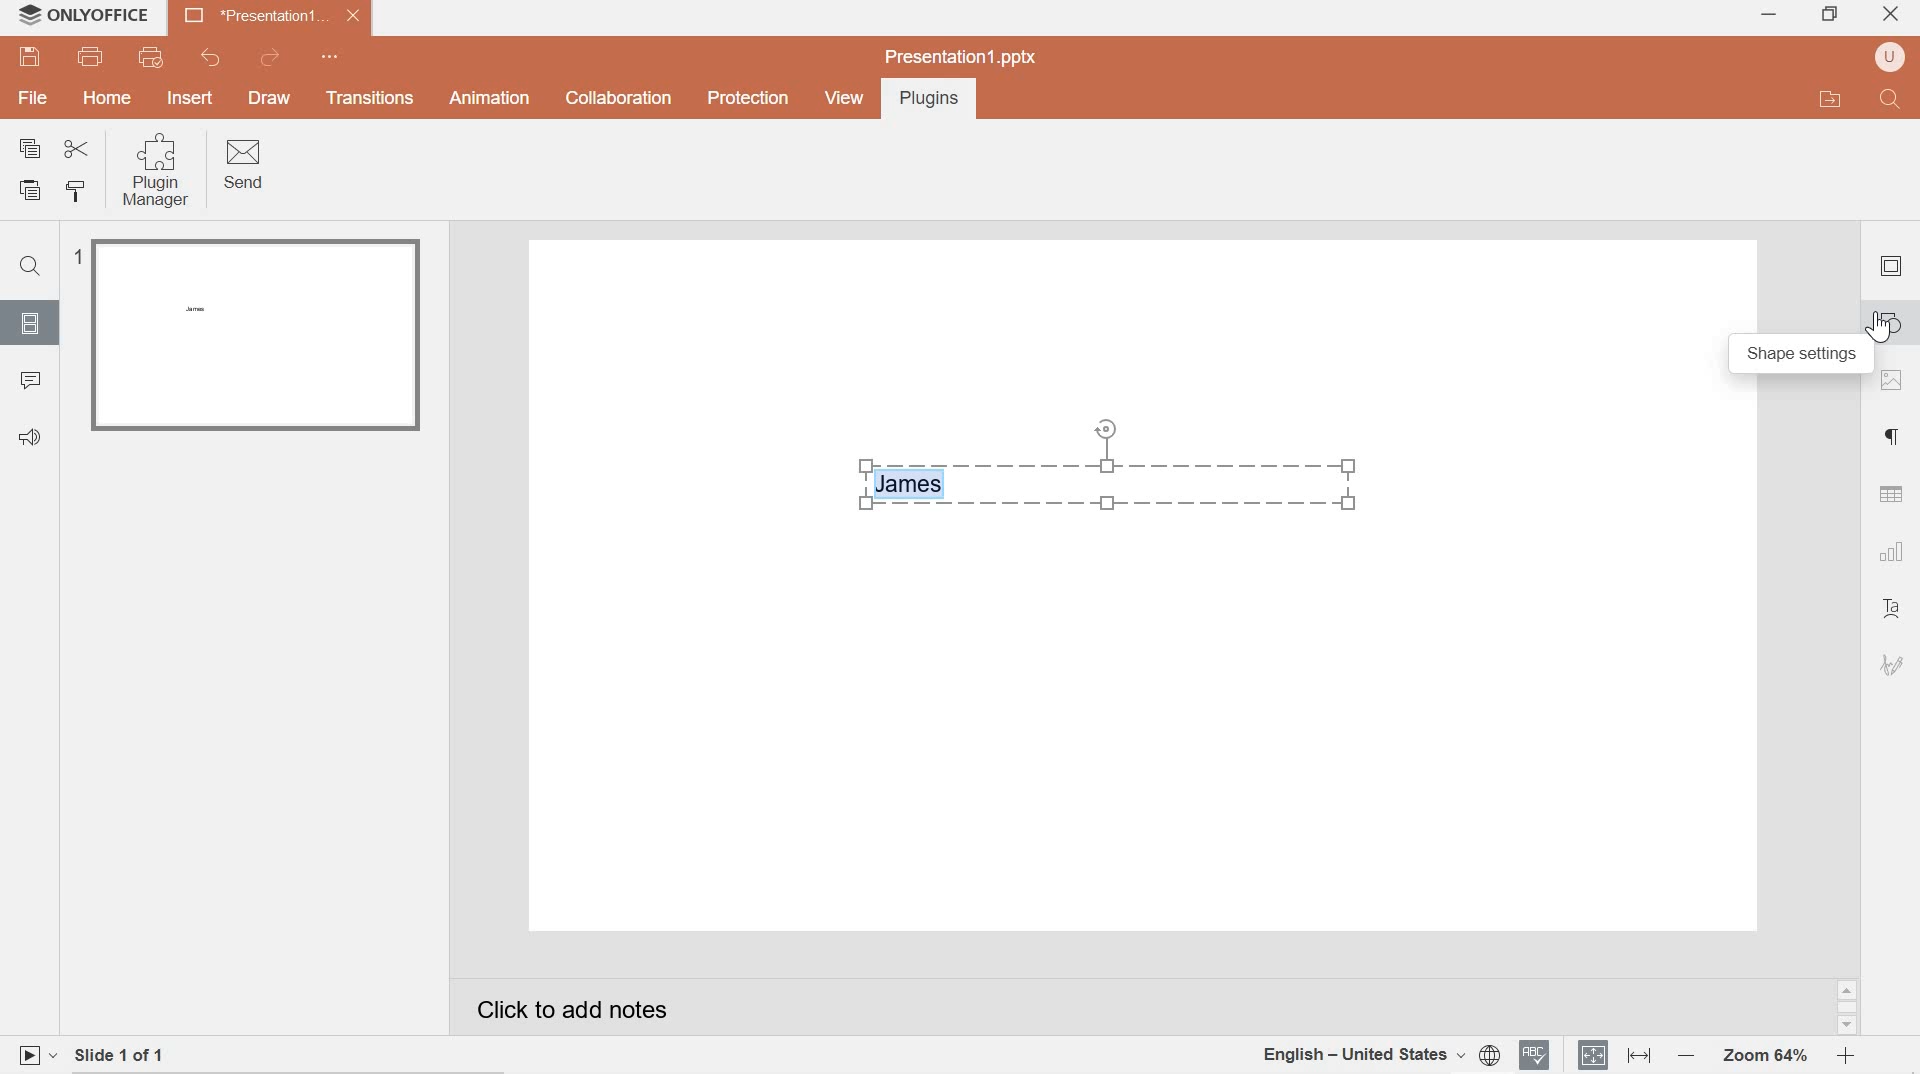 This screenshot has width=1920, height=1074. Describe the element at coordinates (1896, 611) in the screenshot. I see `text art settings` at that location.